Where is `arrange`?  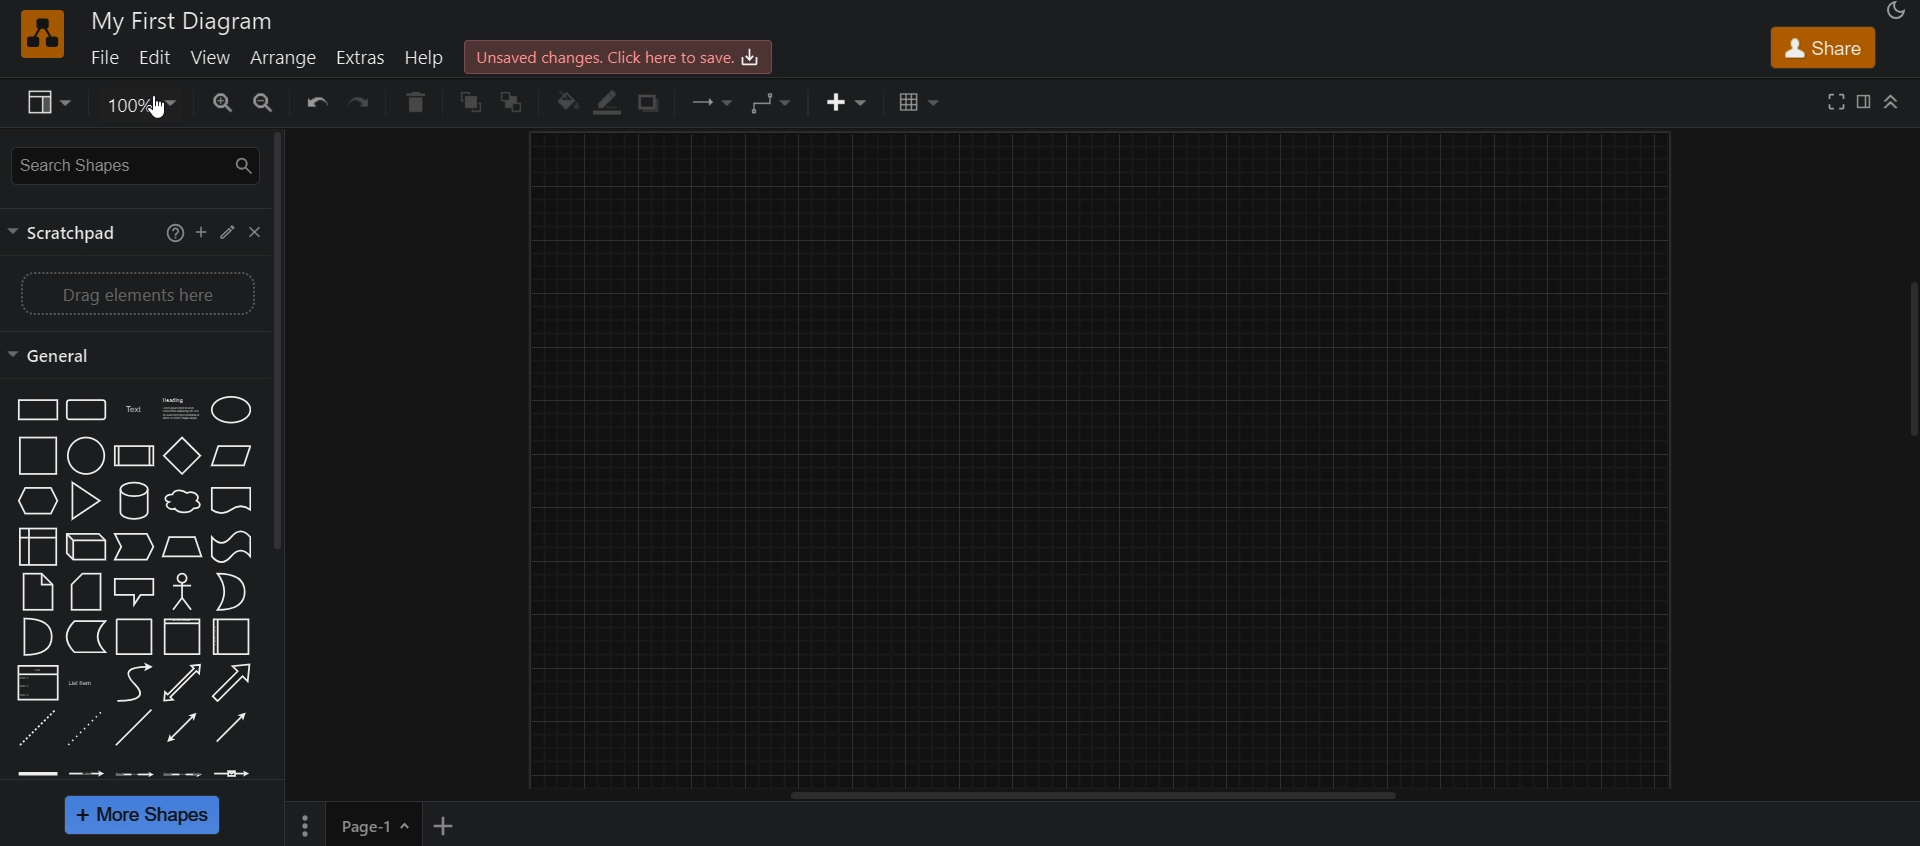 arrange is located at coordinates (287, 60).